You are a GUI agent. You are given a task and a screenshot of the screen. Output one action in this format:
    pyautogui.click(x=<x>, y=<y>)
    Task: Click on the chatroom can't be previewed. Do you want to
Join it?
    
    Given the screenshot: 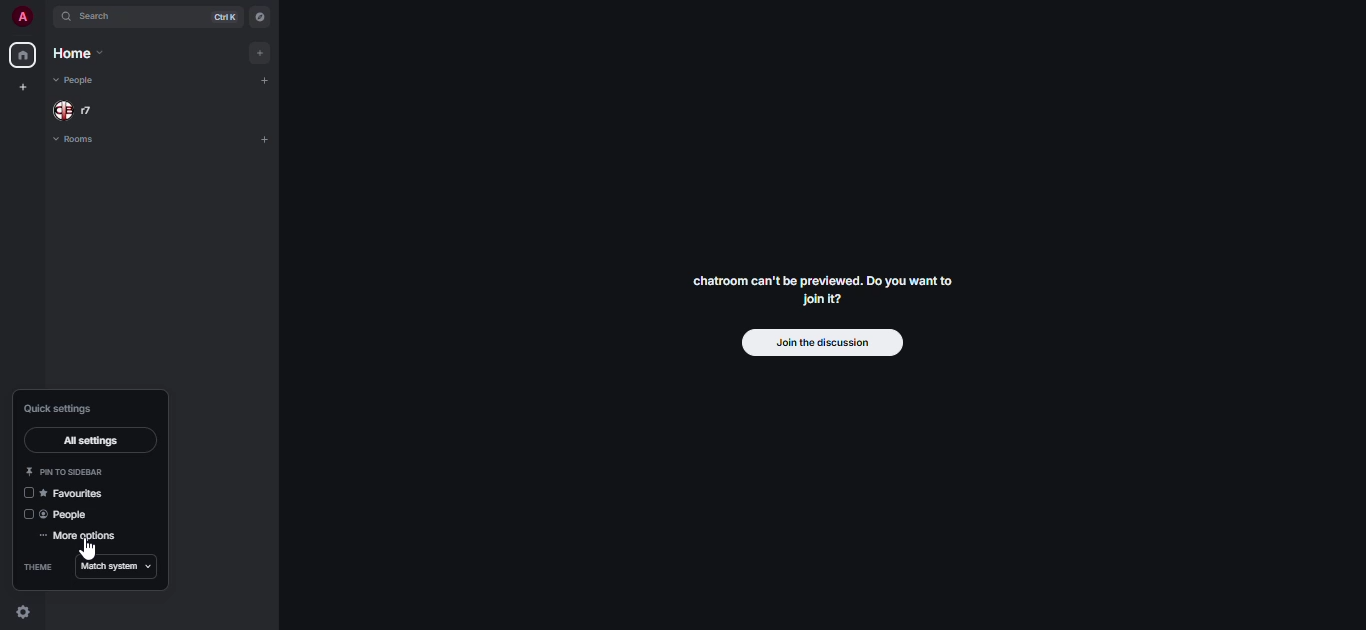 What is the action you would take?
    pyautogui.click(x=822, y=288)
    